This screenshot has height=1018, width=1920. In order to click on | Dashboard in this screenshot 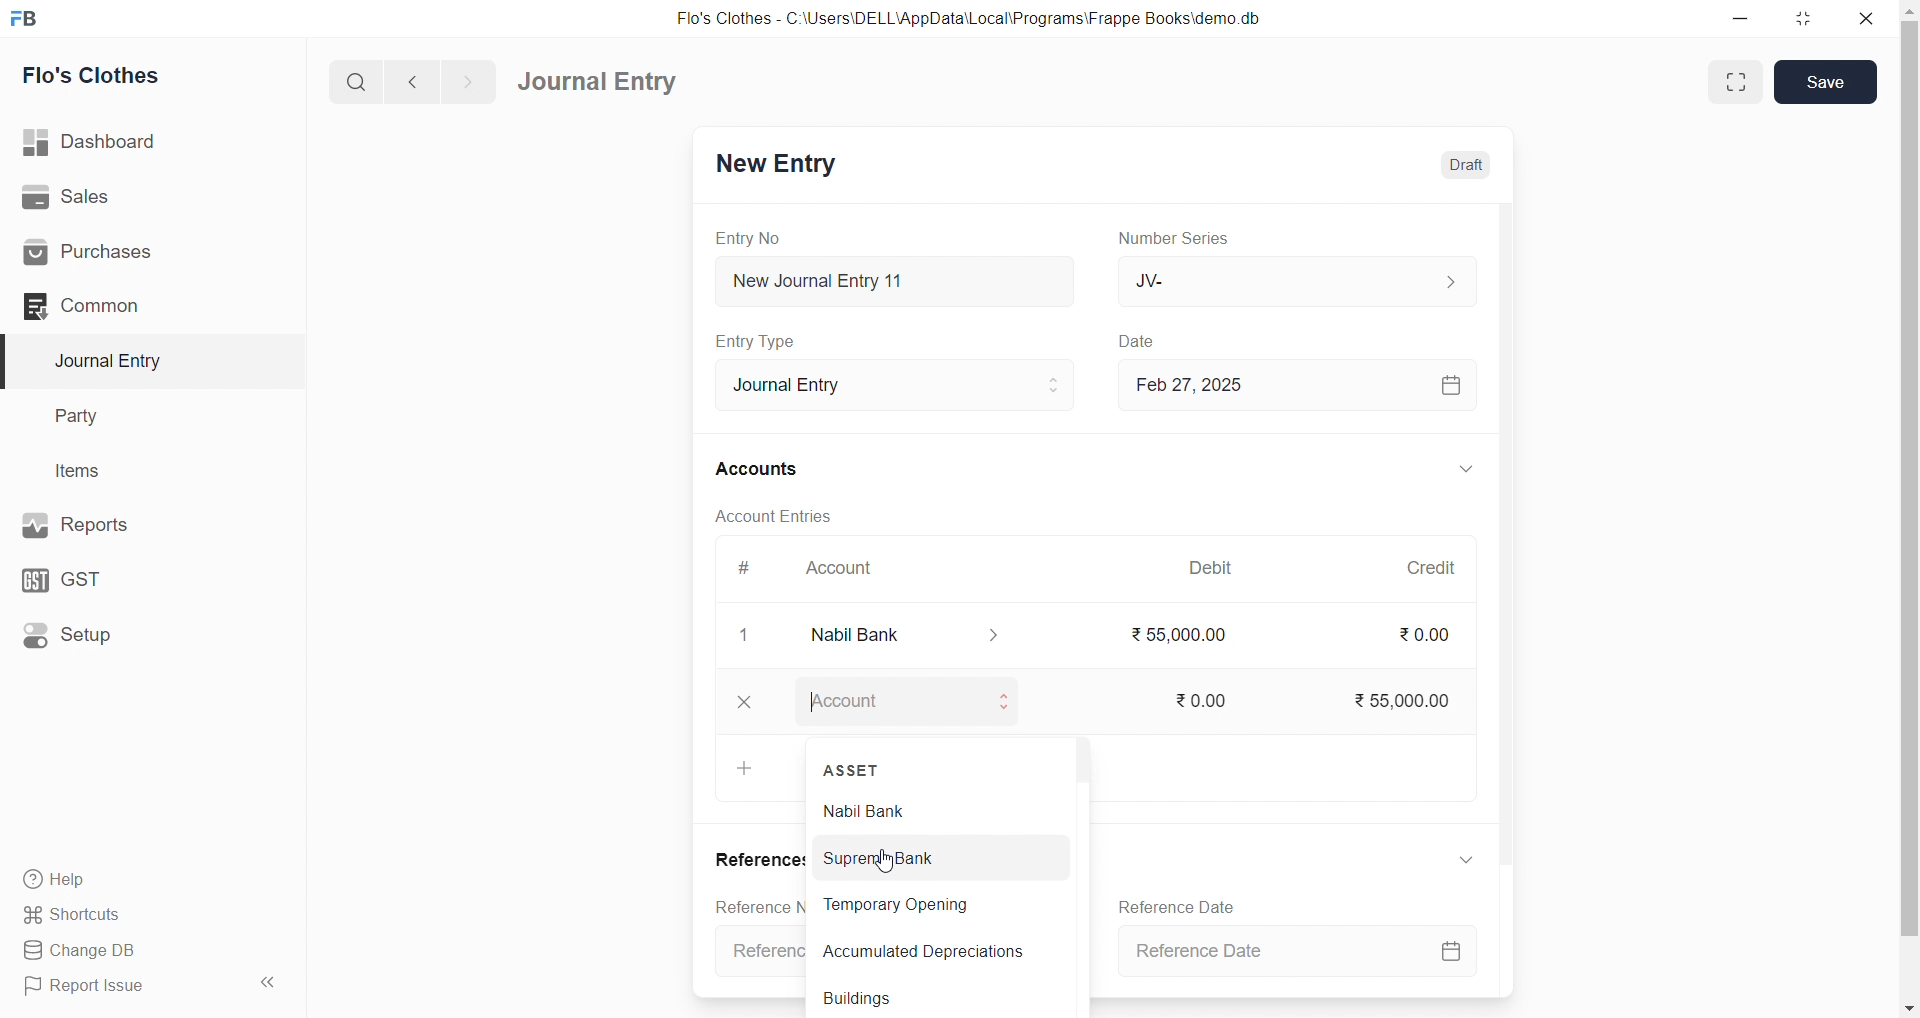, I will do `click(109, 143)`.